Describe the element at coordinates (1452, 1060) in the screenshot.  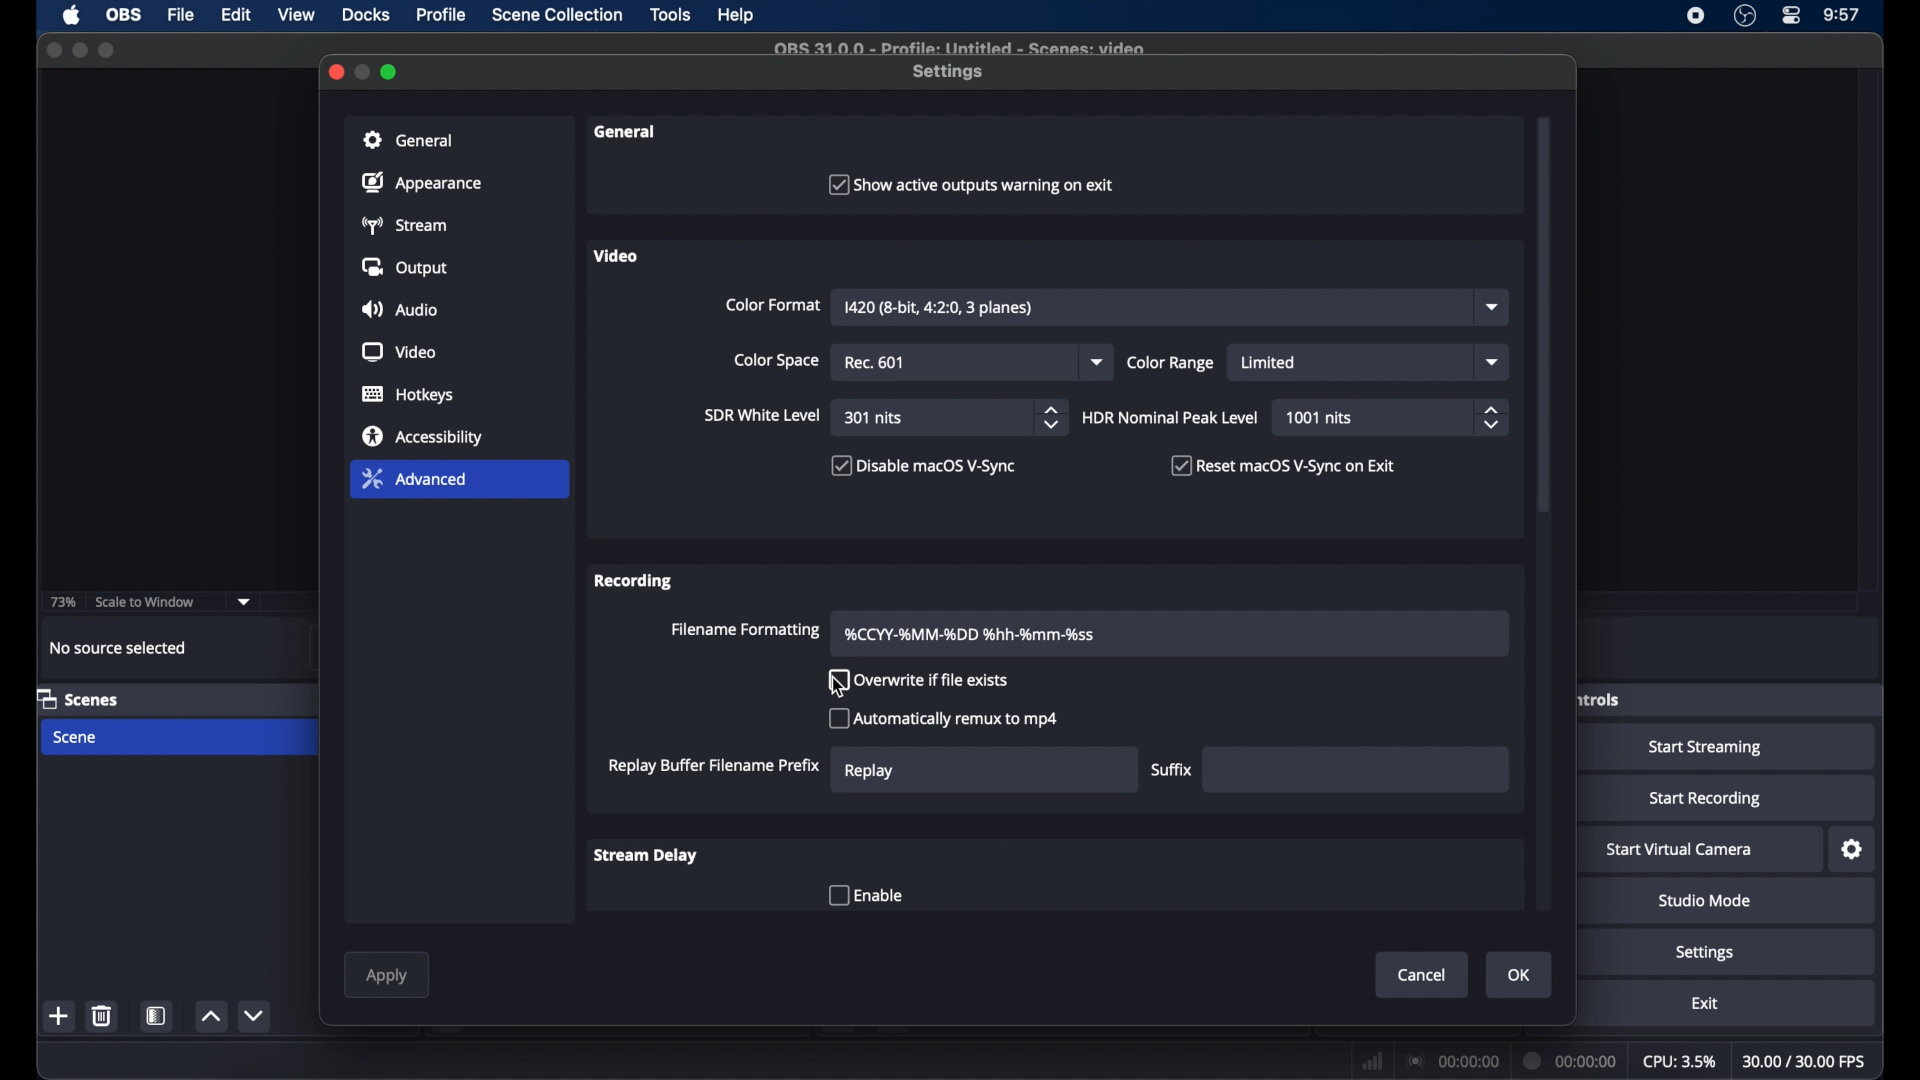
I see `connection` at that location.